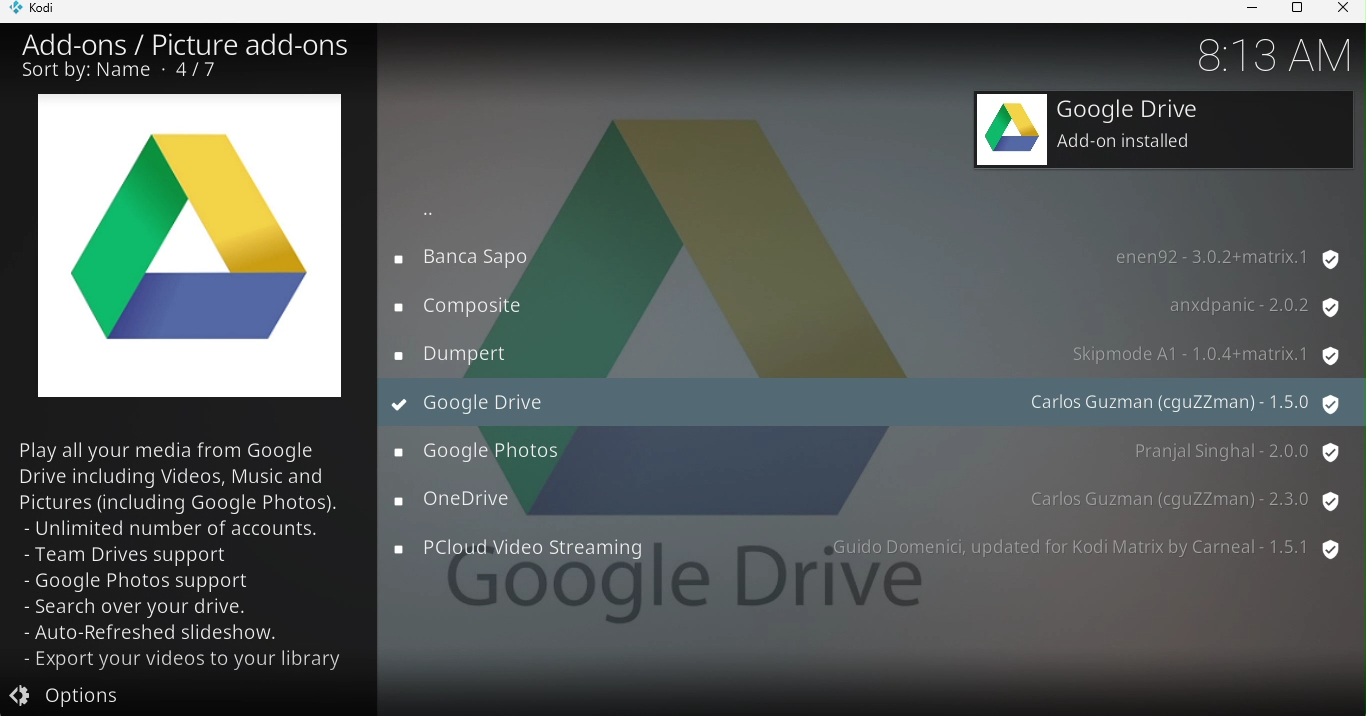 This screenshot has height=716, width=1366. I want to click on Options, so click(180, 695).